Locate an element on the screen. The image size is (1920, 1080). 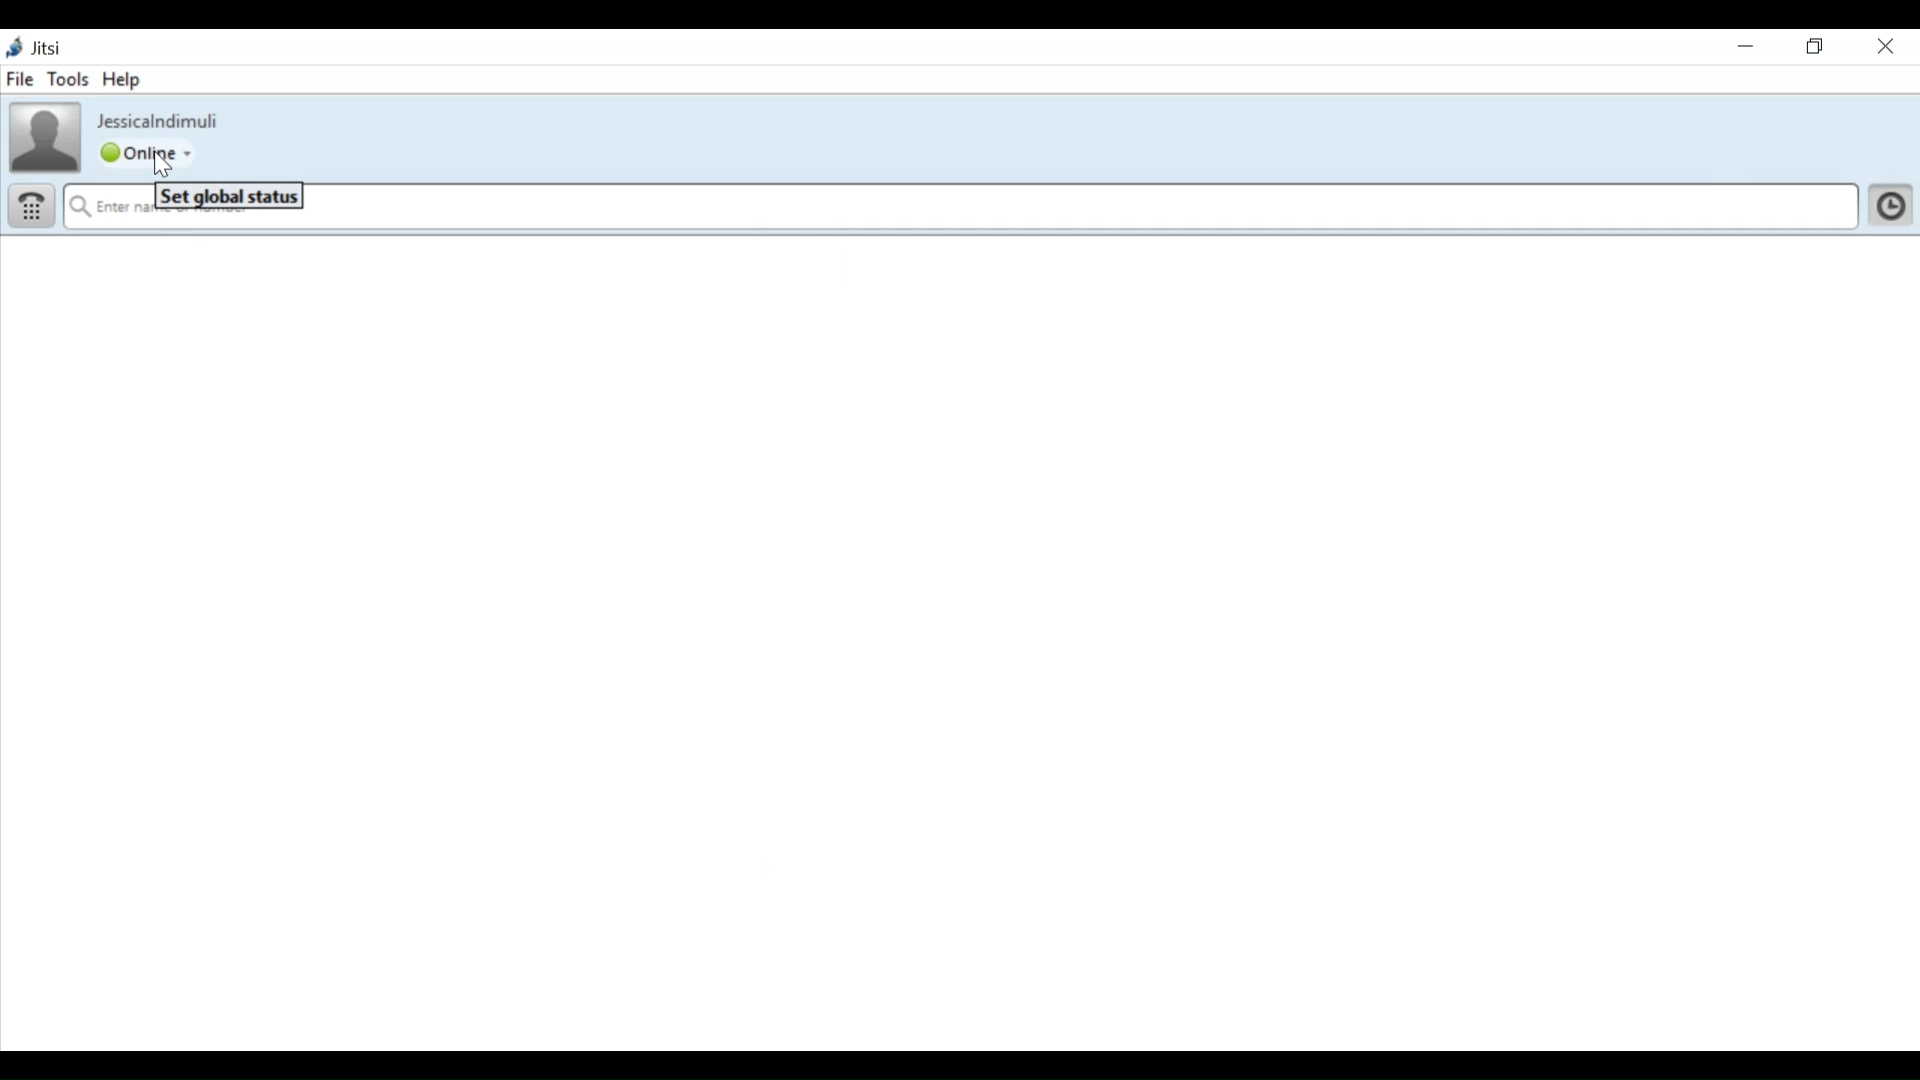
Tools is located at coordinates (67, 80).